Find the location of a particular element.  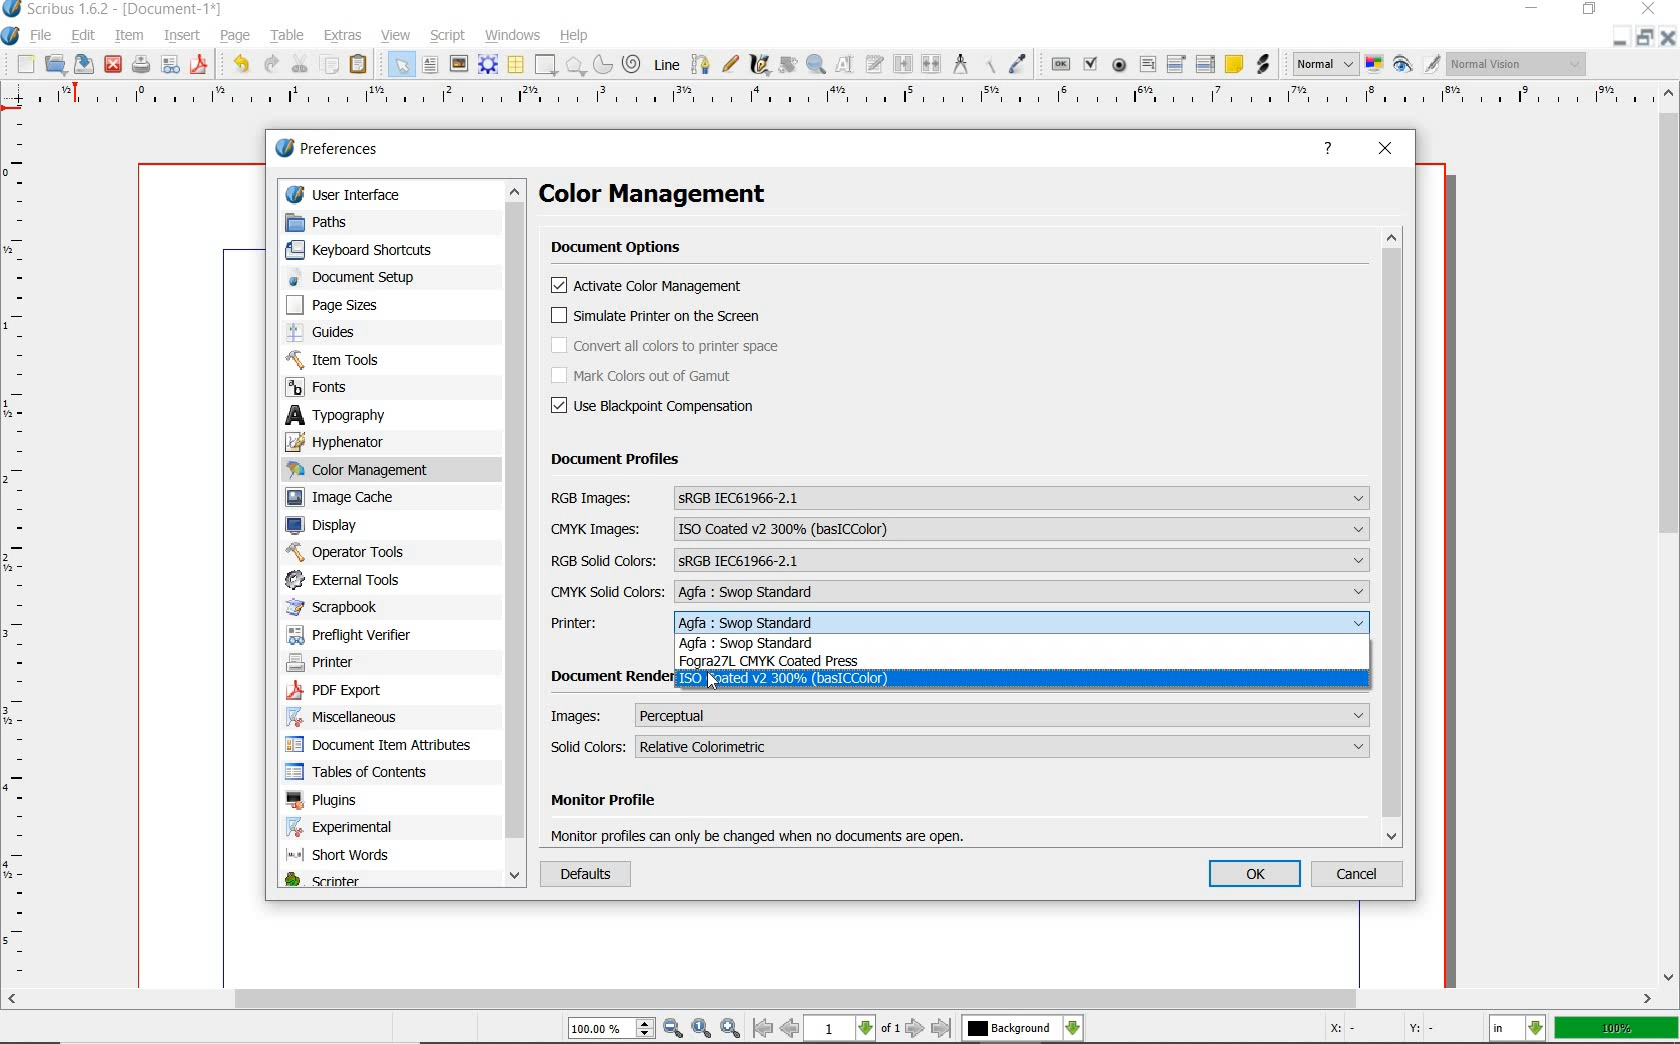

minimize is located at coordinates (1621, 40).